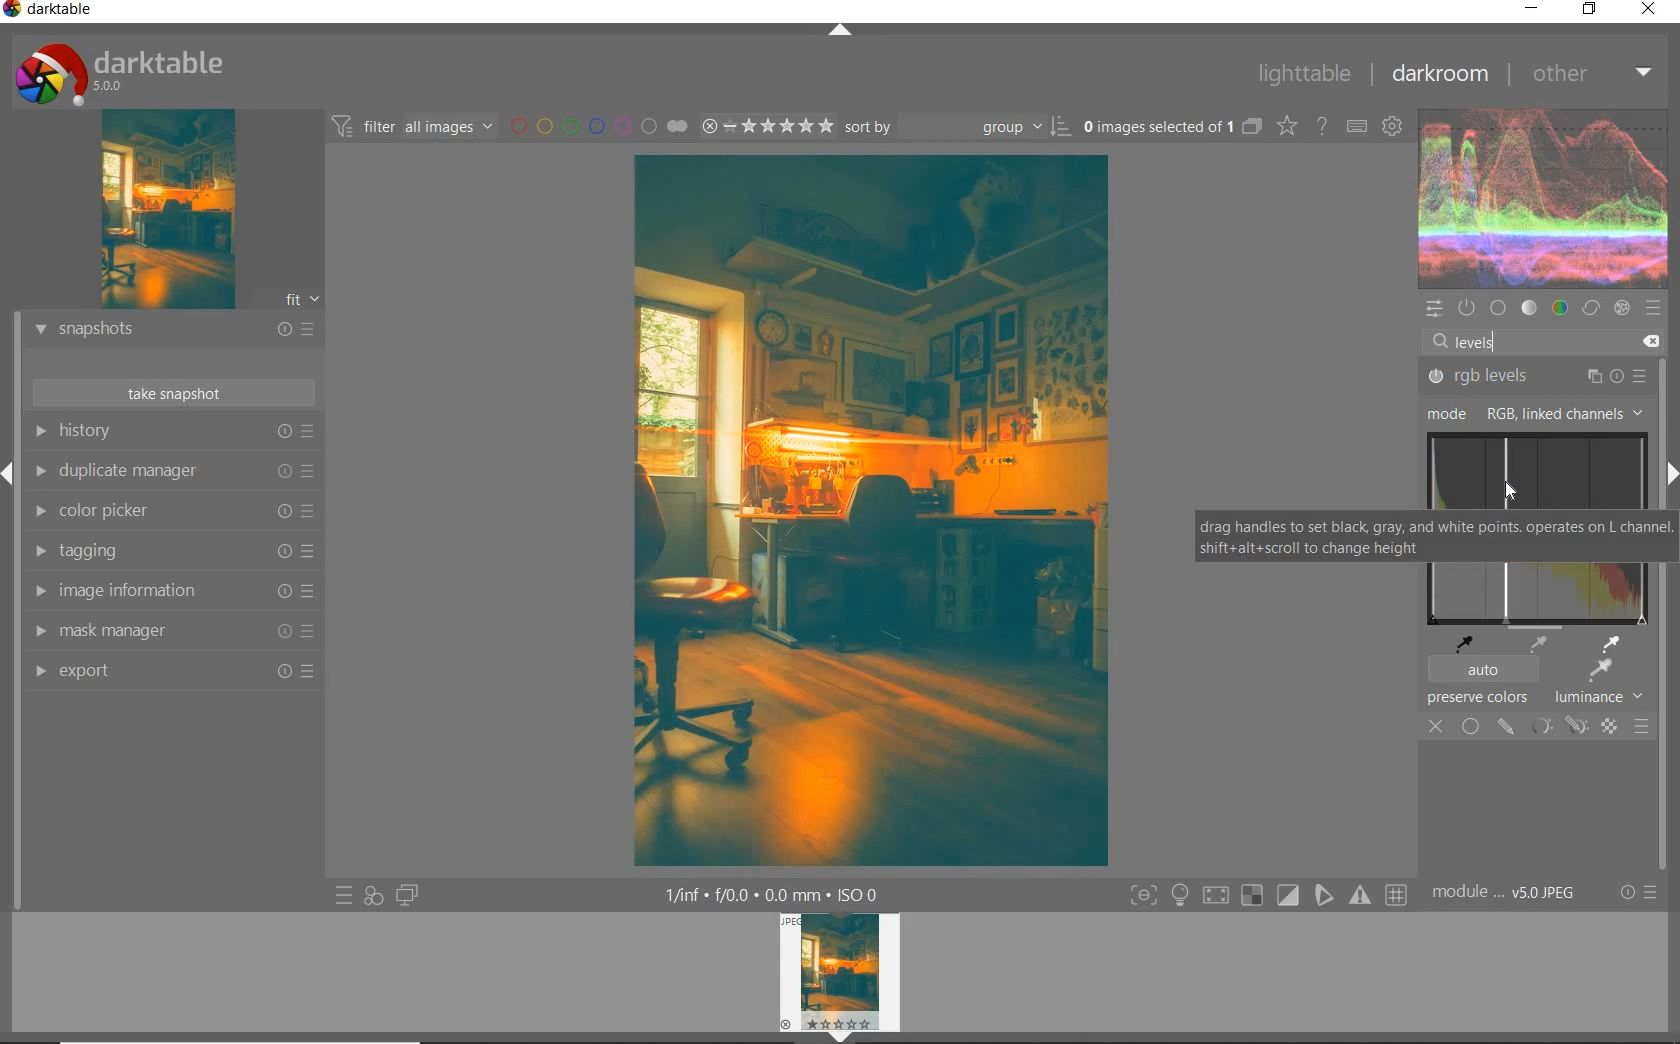  What do you see at coordinates (1393, 127) in the screenshot?
I see `show global preferences` at bounding box center [1393, 127].